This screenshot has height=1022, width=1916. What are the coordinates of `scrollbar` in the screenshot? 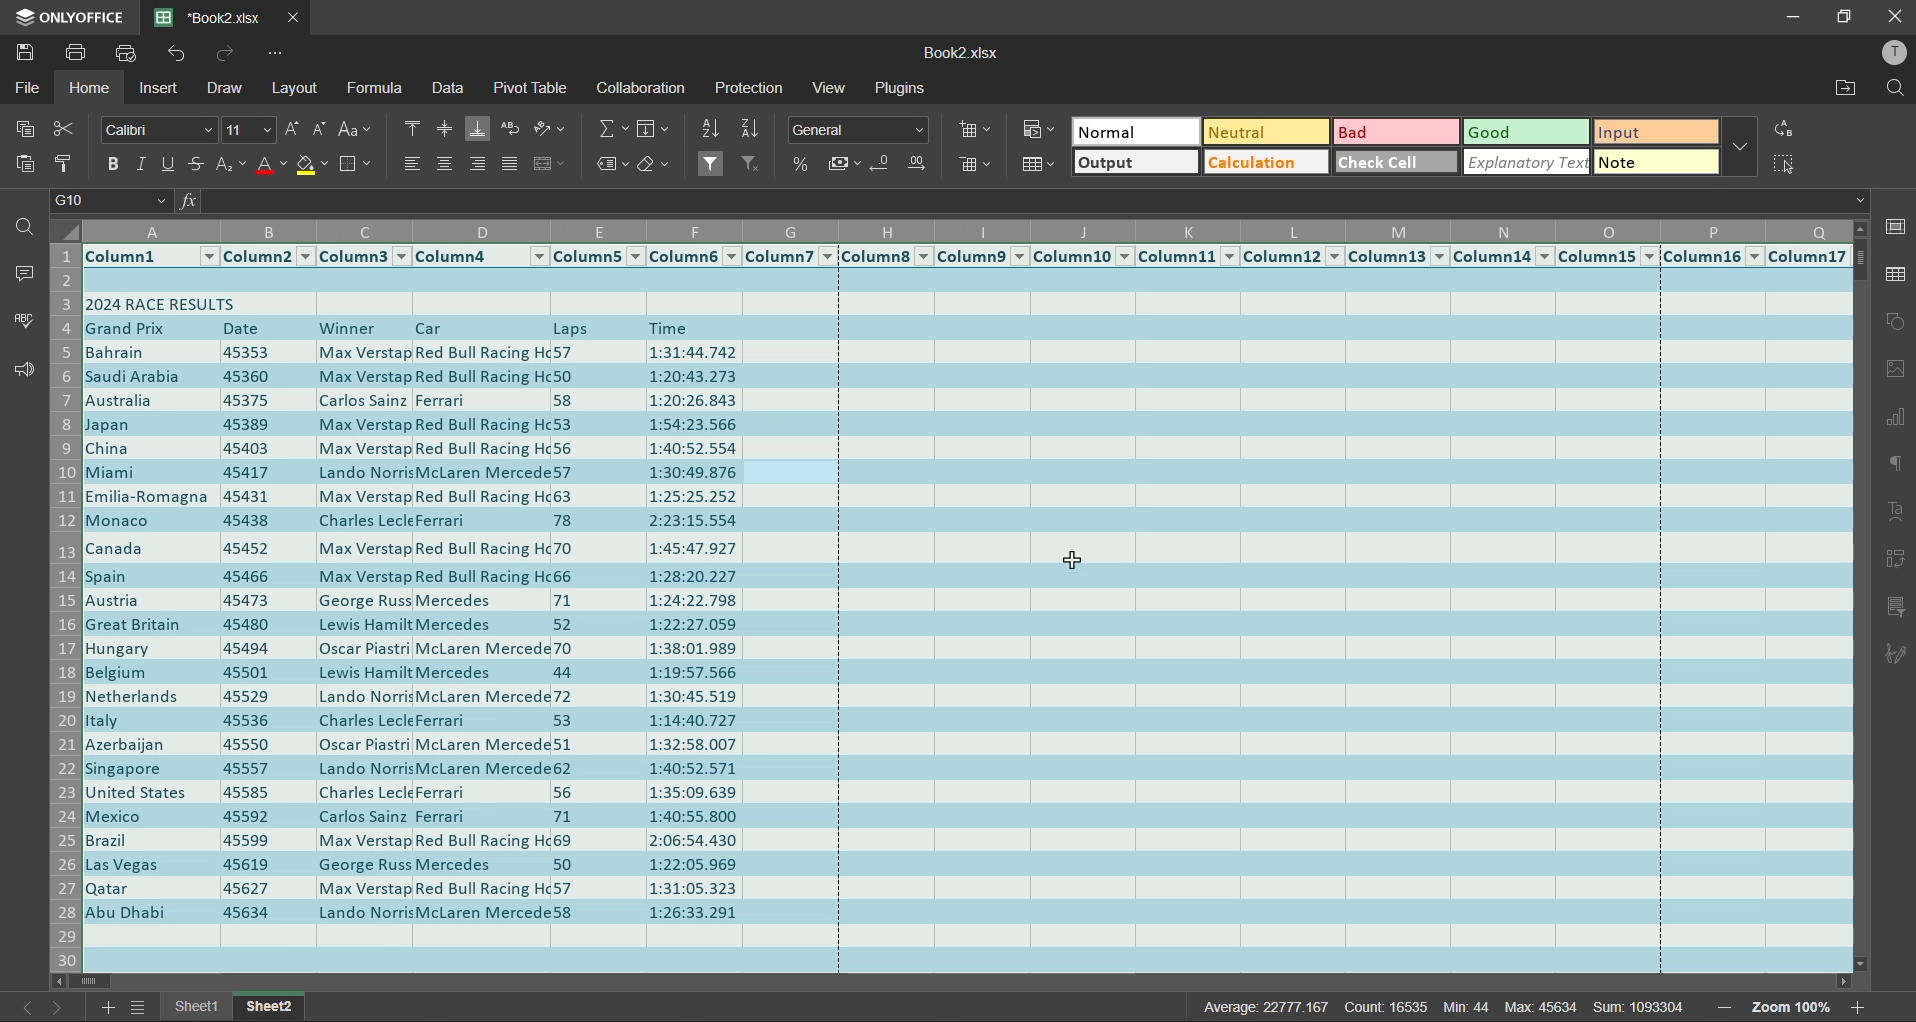 It's located at (1860, 596).